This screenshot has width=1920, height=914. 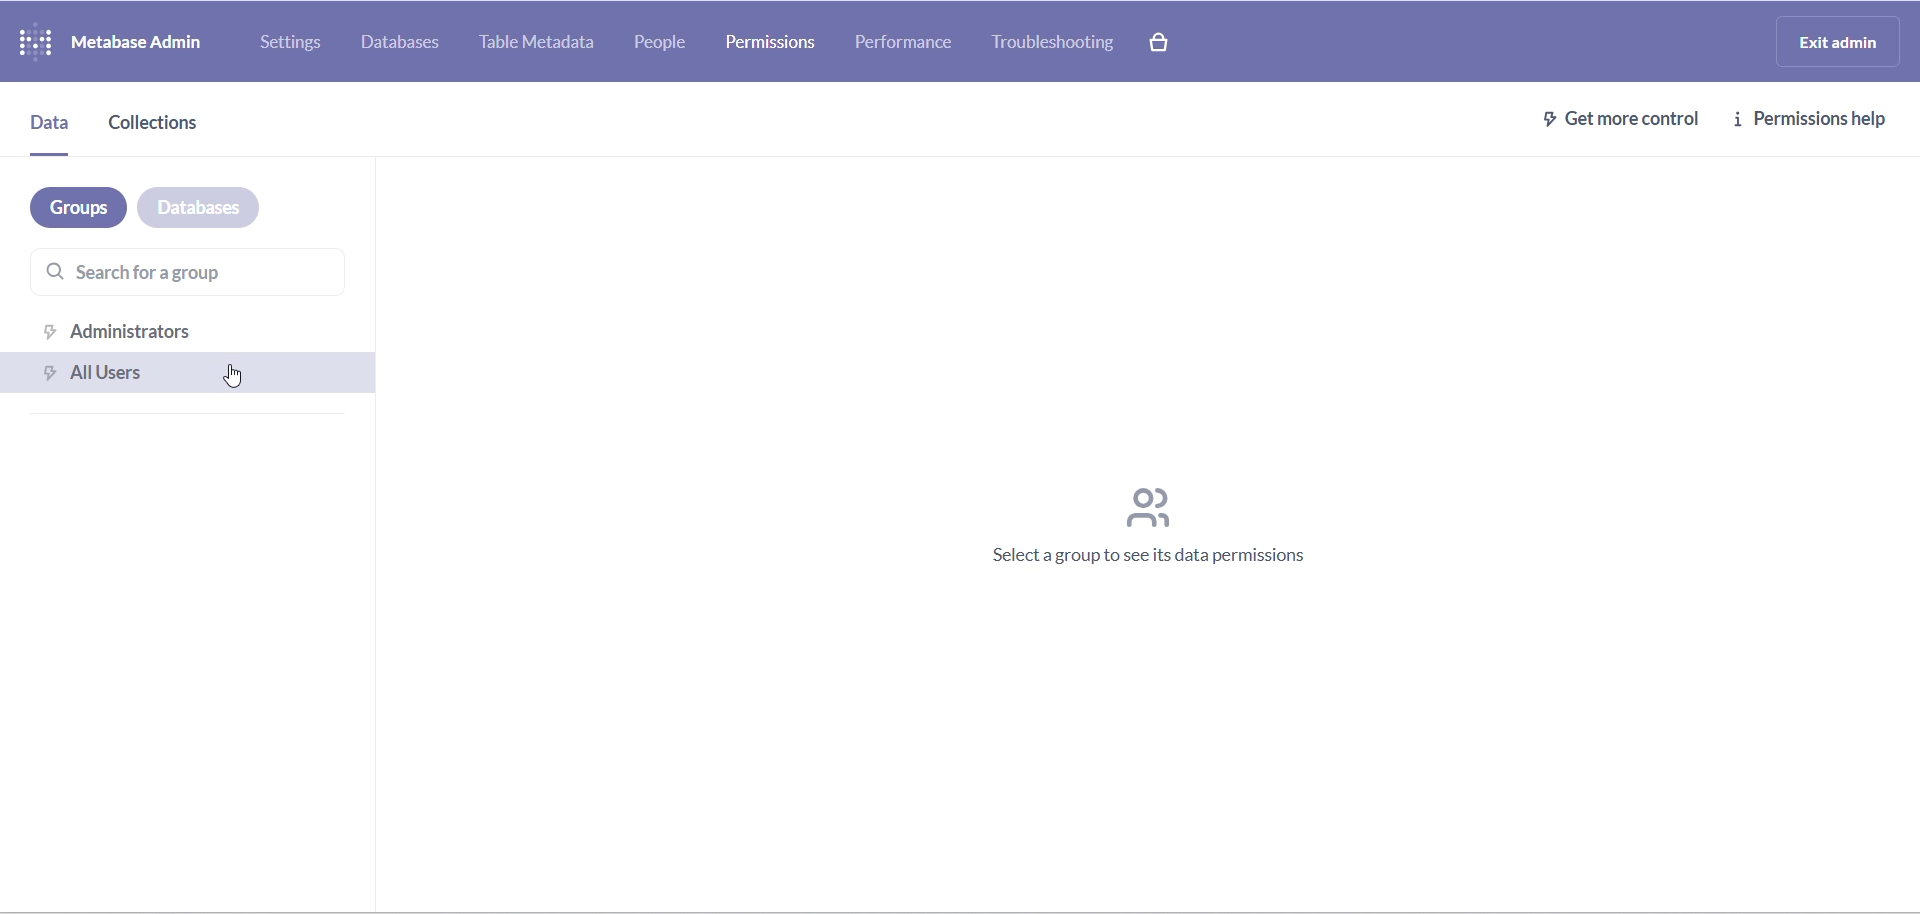 What do you see at coordinates (1172, 42) in the screenshot?
I see `paid version` at bounding box center [1172, 42].